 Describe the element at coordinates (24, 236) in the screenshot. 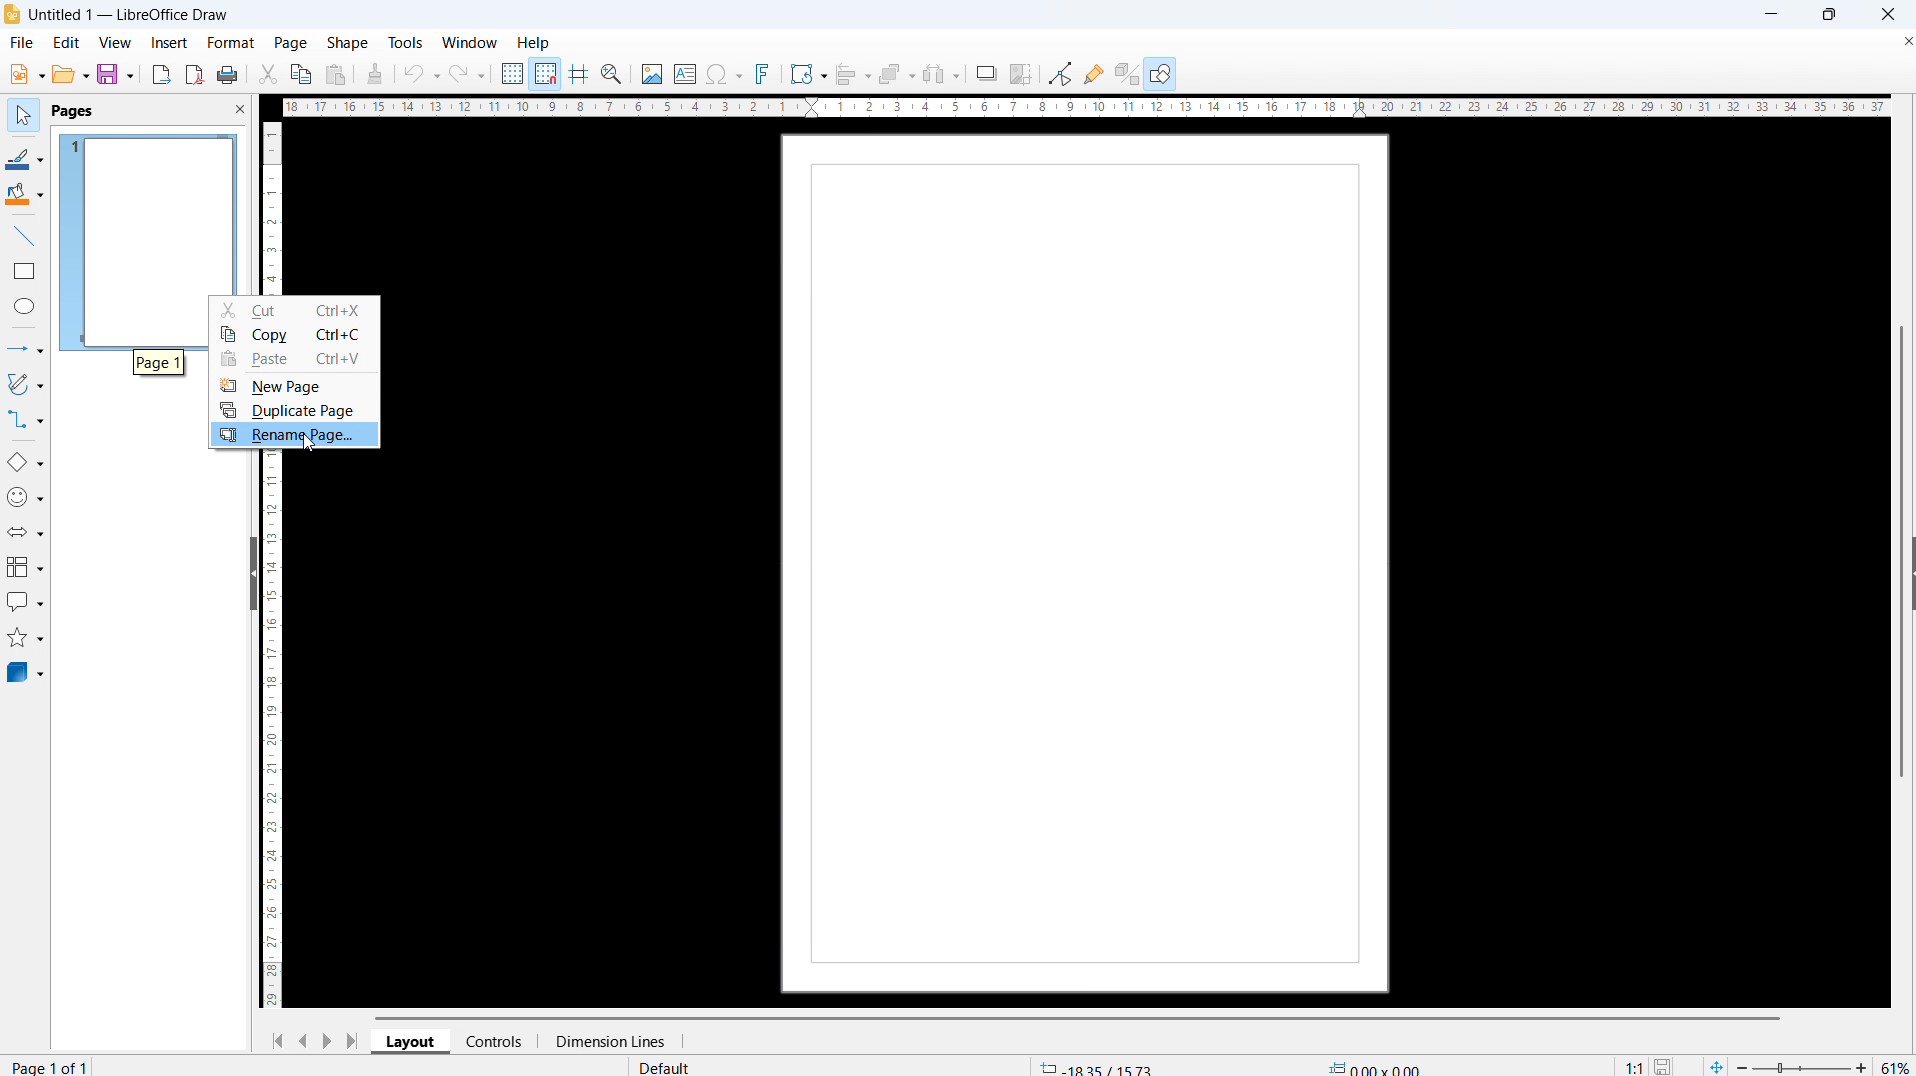

I see `line tool` at that location.